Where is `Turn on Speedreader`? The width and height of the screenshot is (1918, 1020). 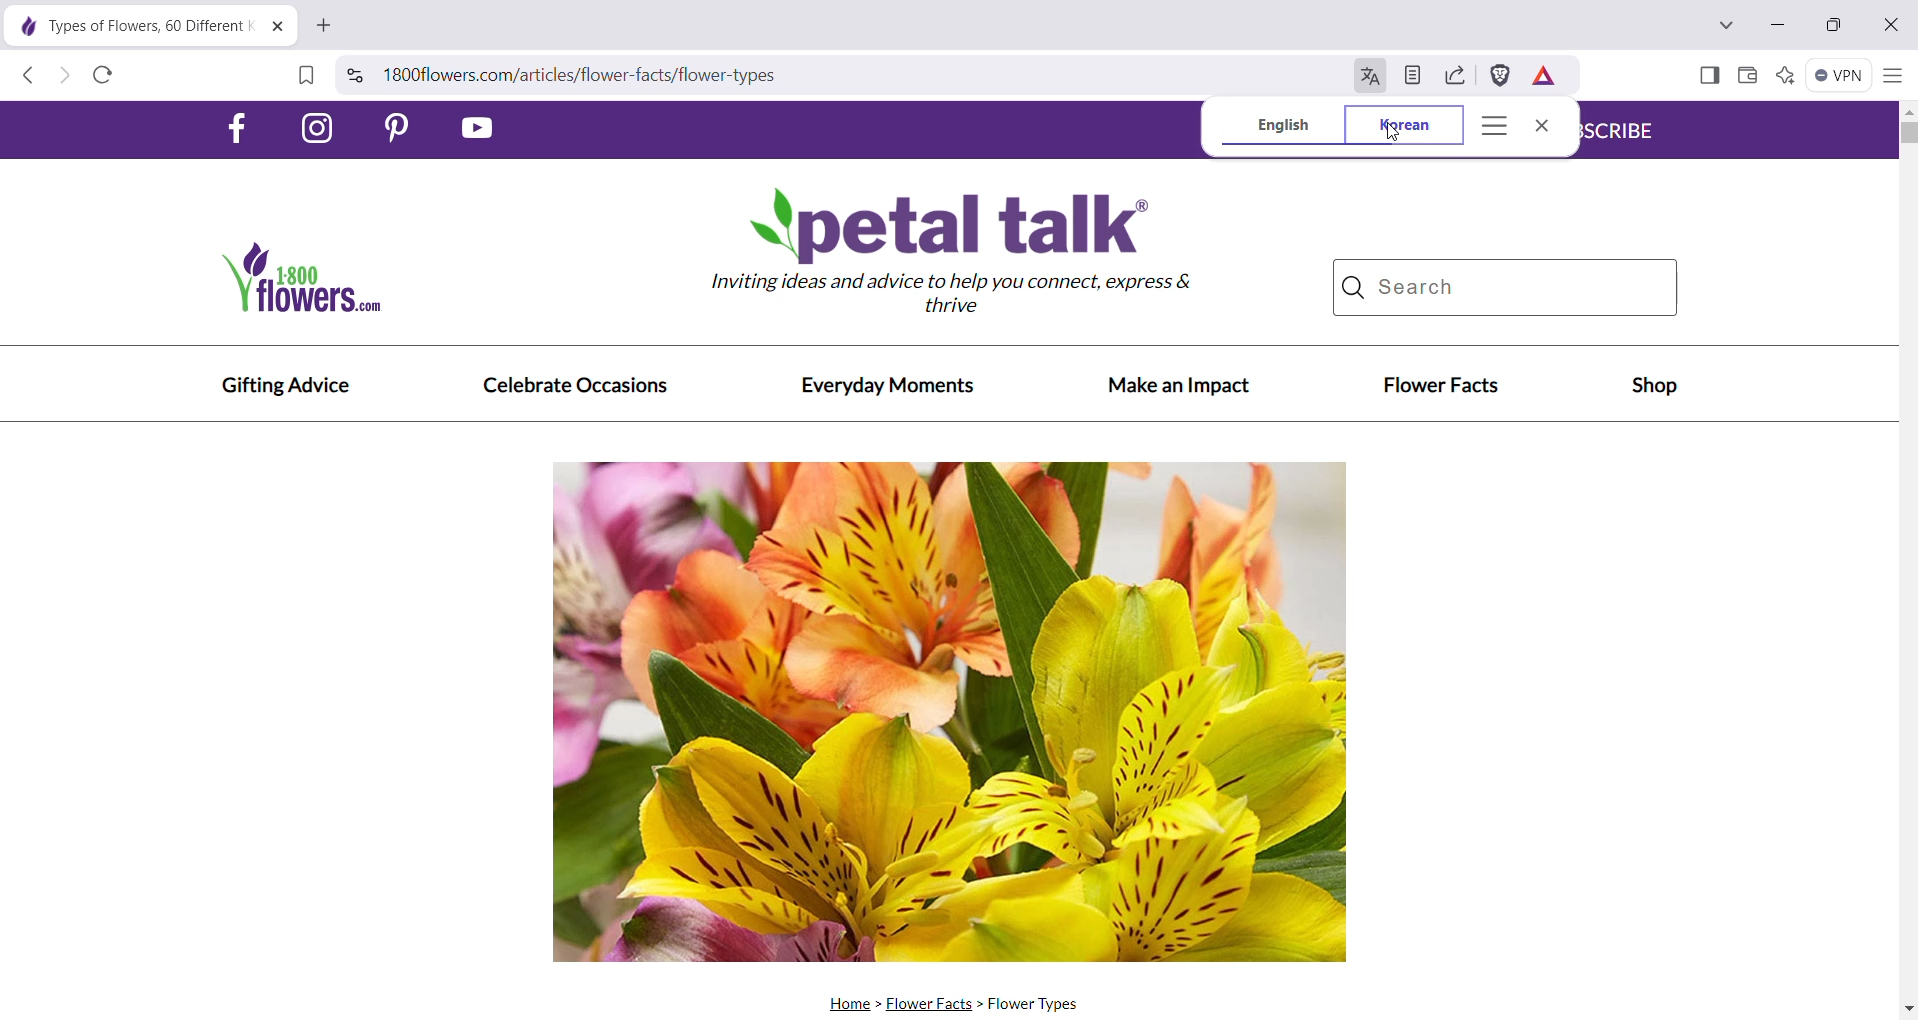 Turn on Speedreader is located at coordinates (1411, 76).